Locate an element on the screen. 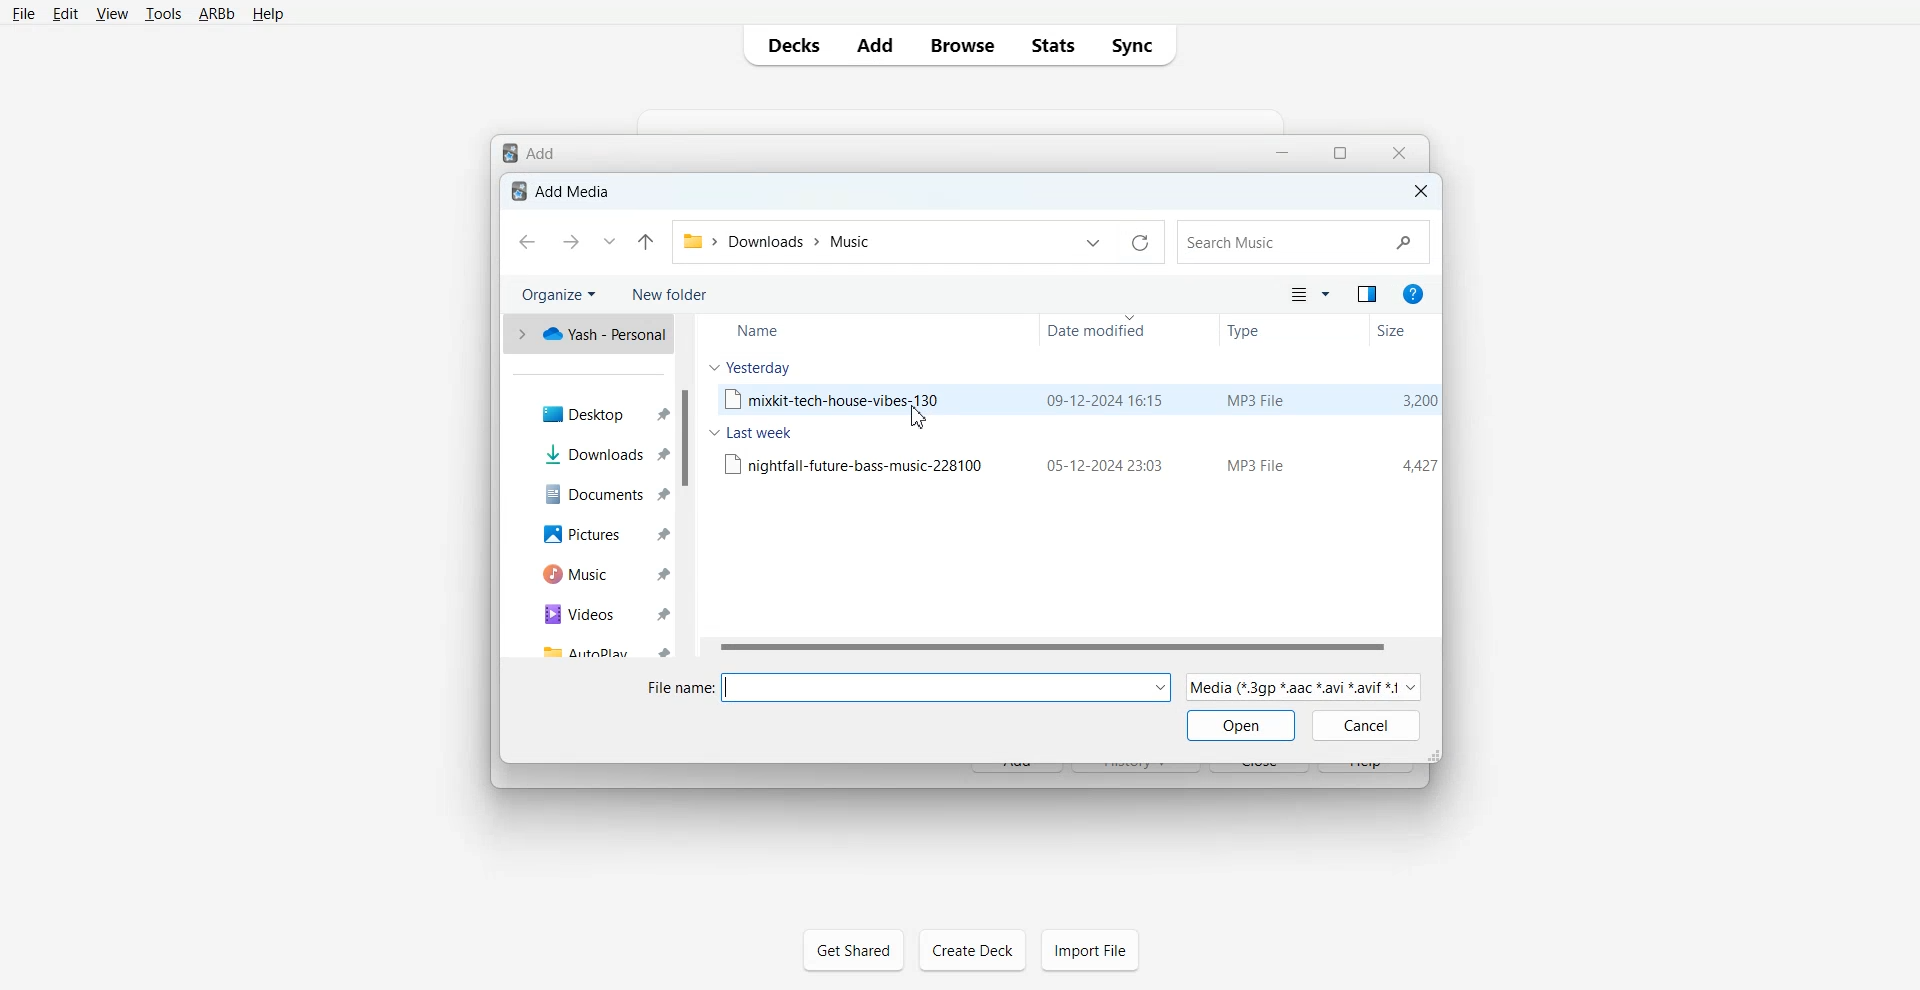  Text is located at coordinates (531, 151).